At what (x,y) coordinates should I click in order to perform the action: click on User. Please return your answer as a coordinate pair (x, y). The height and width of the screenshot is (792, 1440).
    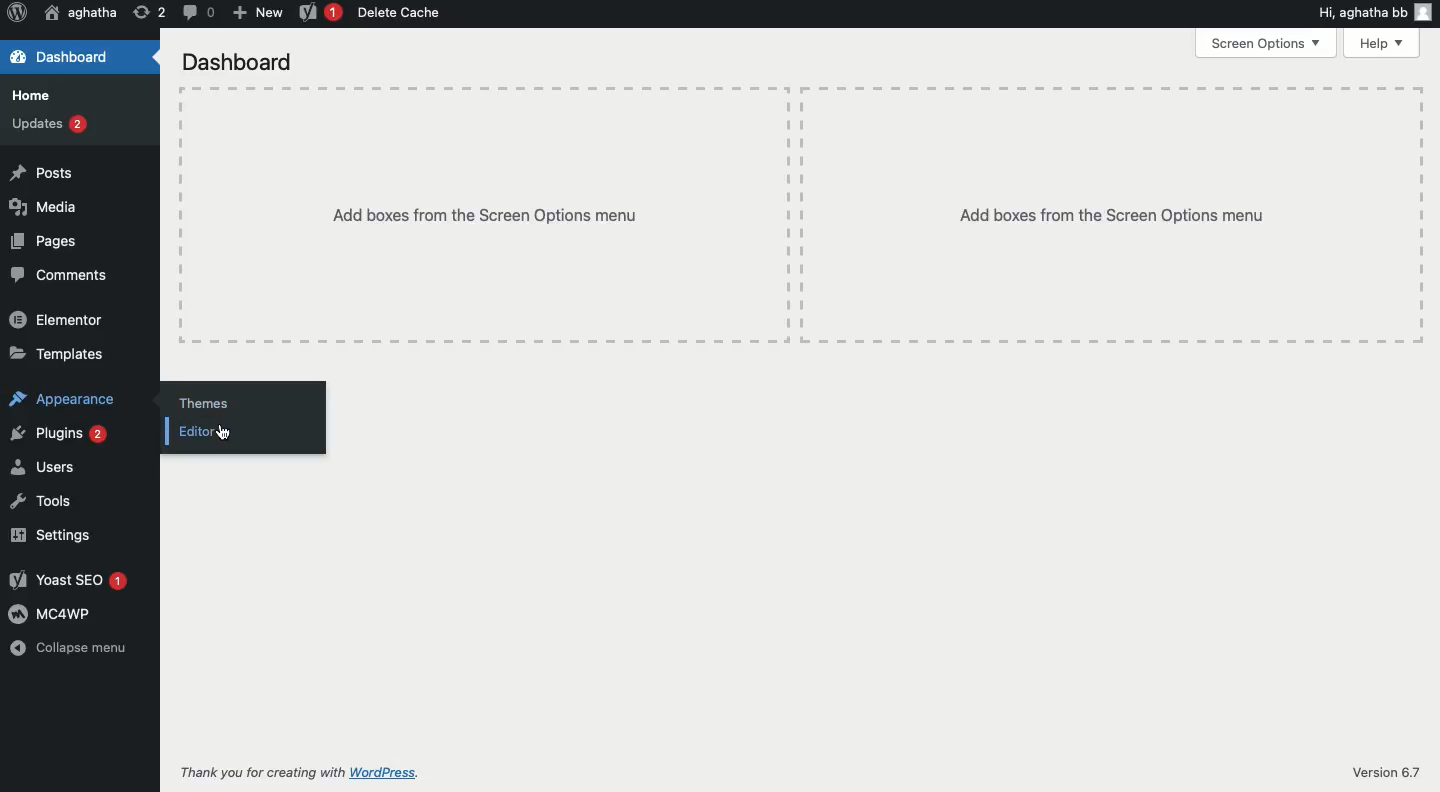
    Looking at the image, I should click on (80, 13).